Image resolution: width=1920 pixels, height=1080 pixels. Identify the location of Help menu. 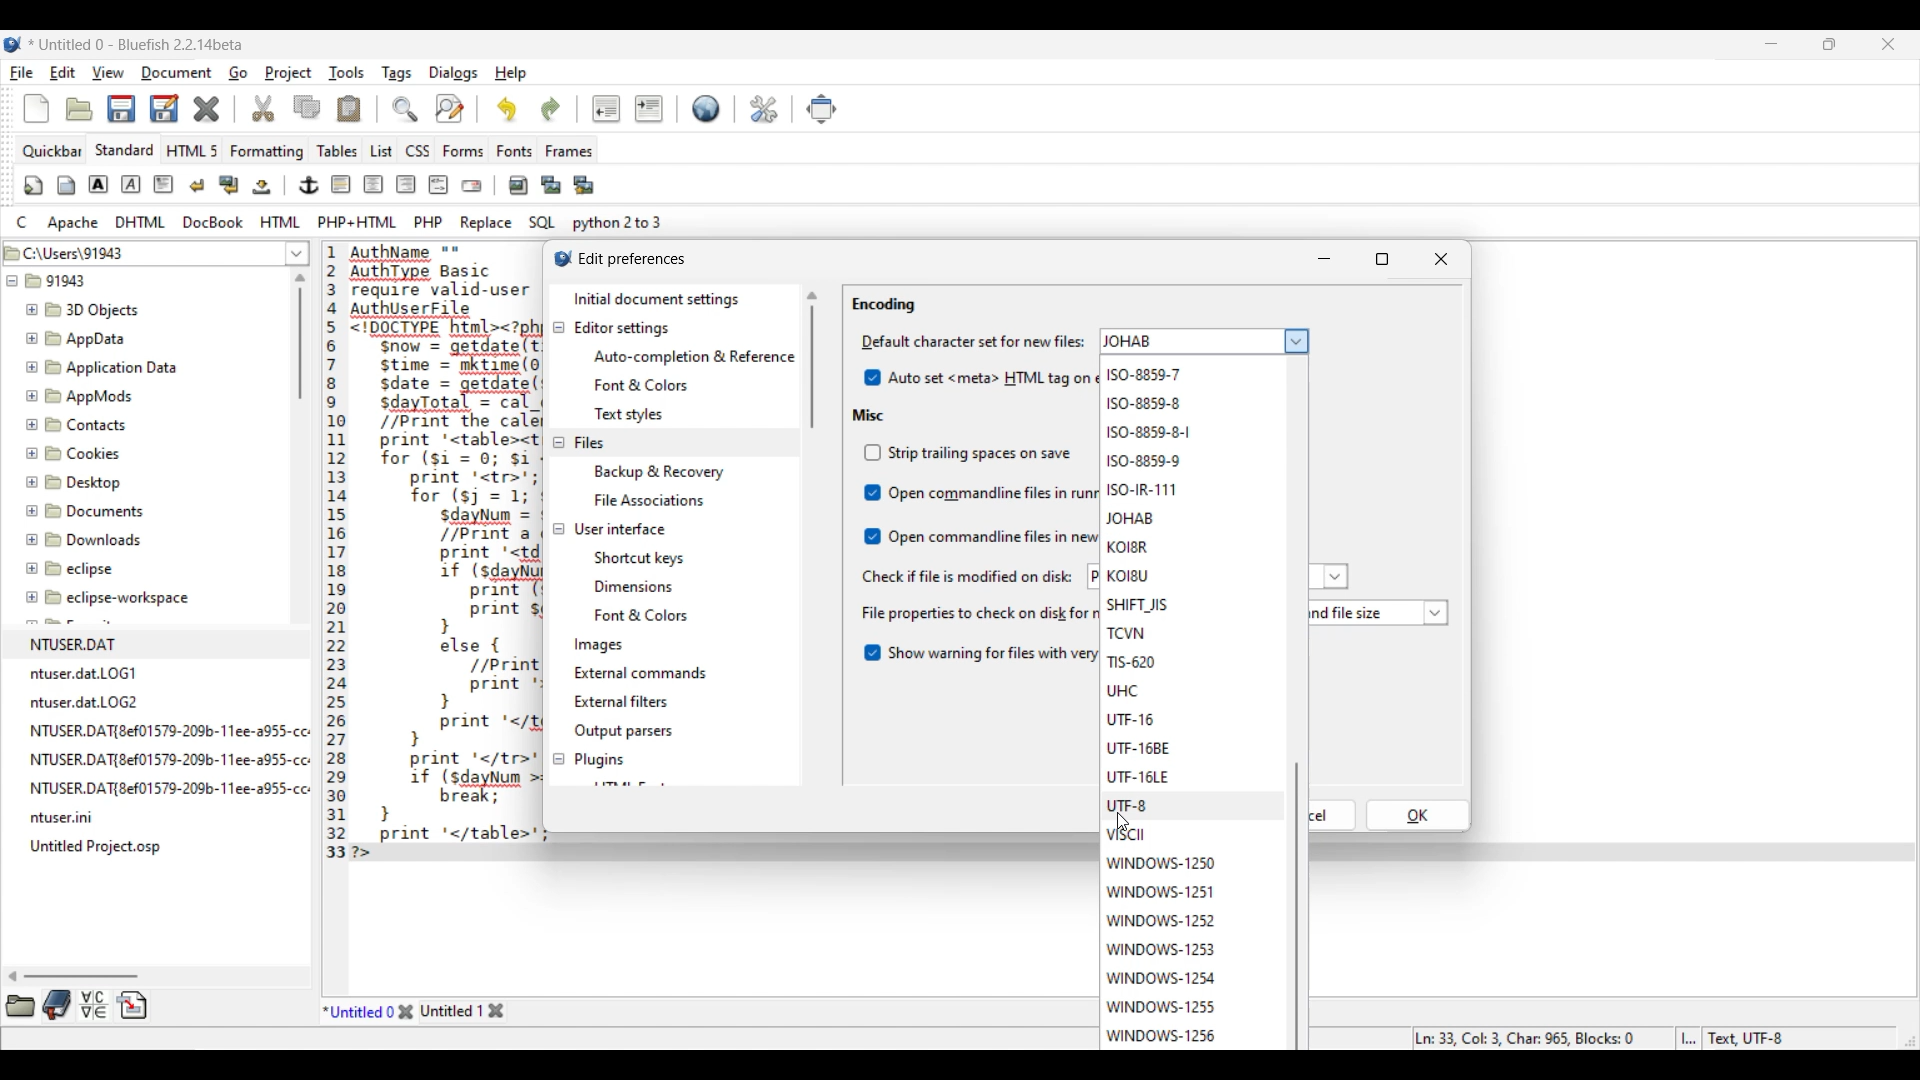
(511, 74).